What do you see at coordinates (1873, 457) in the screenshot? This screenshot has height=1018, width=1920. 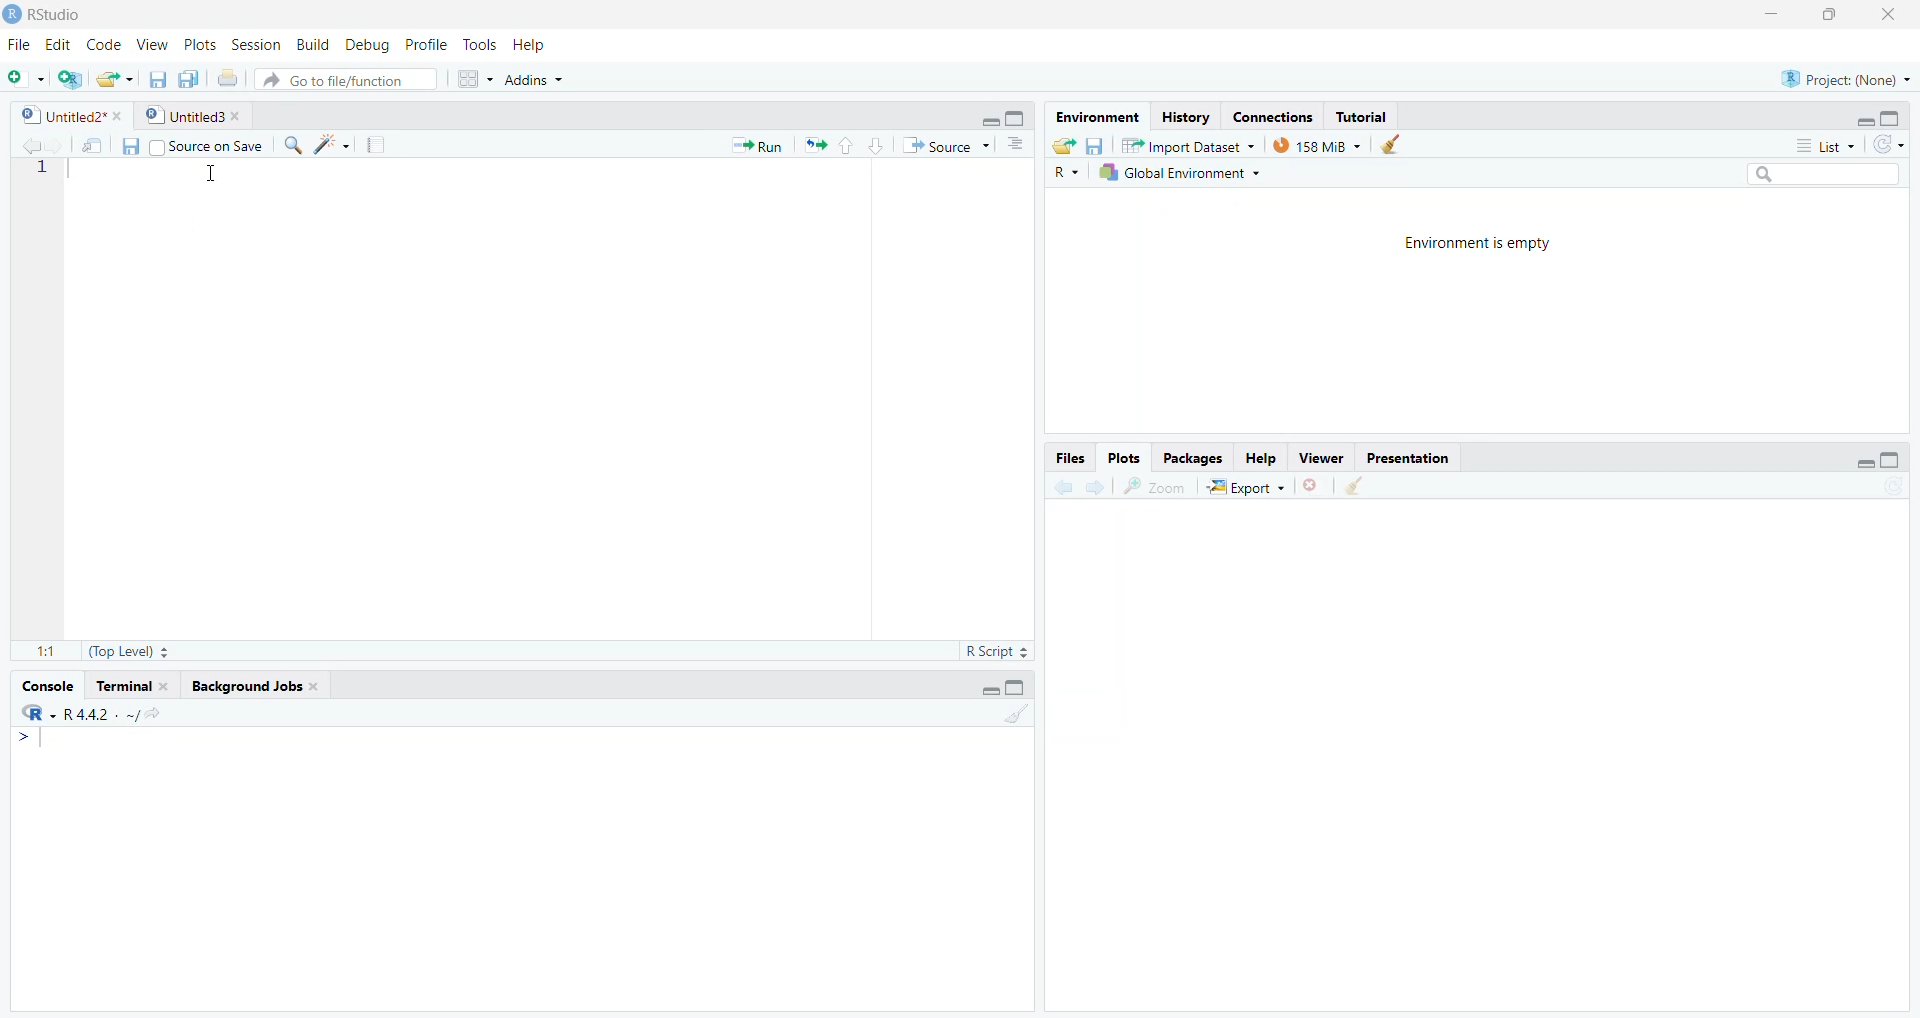 I see `Minimize/maximize` at bounding box center [1873, 457].